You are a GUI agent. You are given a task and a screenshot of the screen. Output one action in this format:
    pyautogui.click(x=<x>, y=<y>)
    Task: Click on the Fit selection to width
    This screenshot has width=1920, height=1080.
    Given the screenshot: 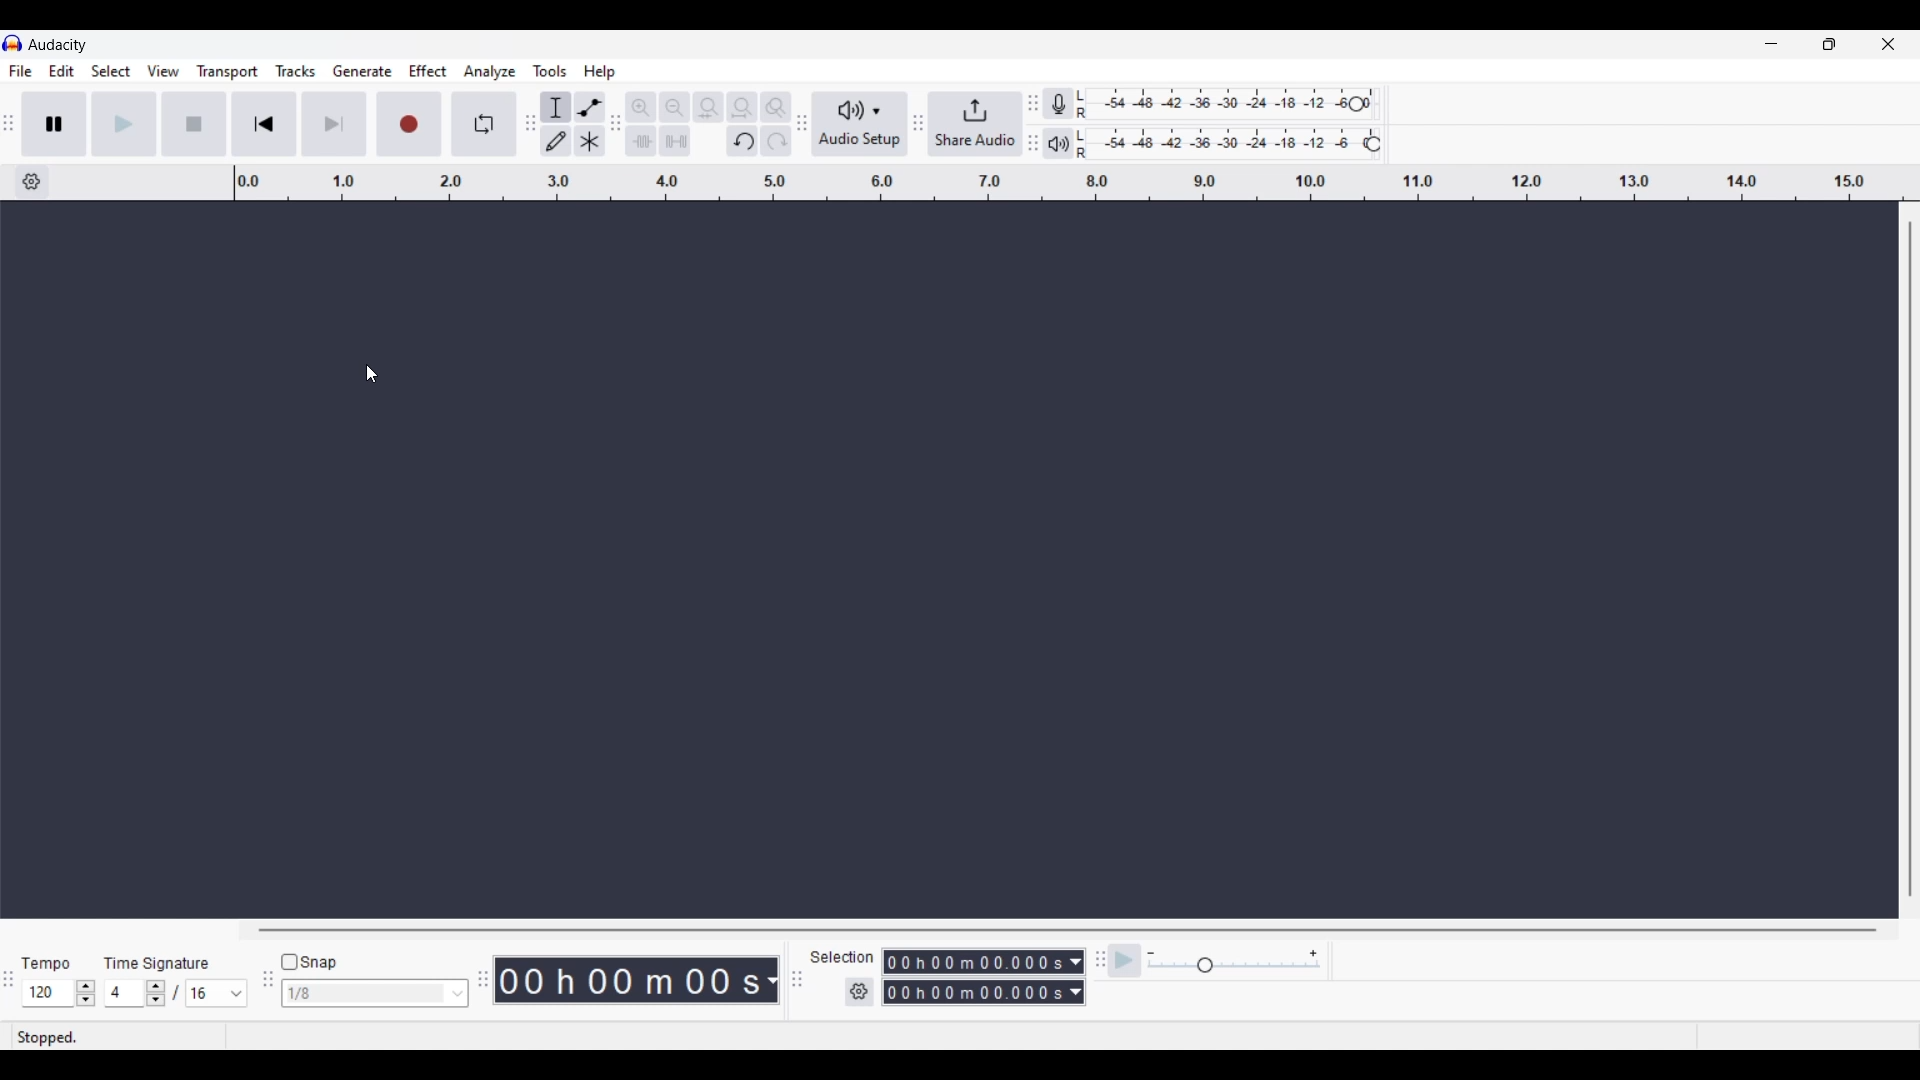 What is the action you would take?
    pyautogui.click(x=708, y=108)
    